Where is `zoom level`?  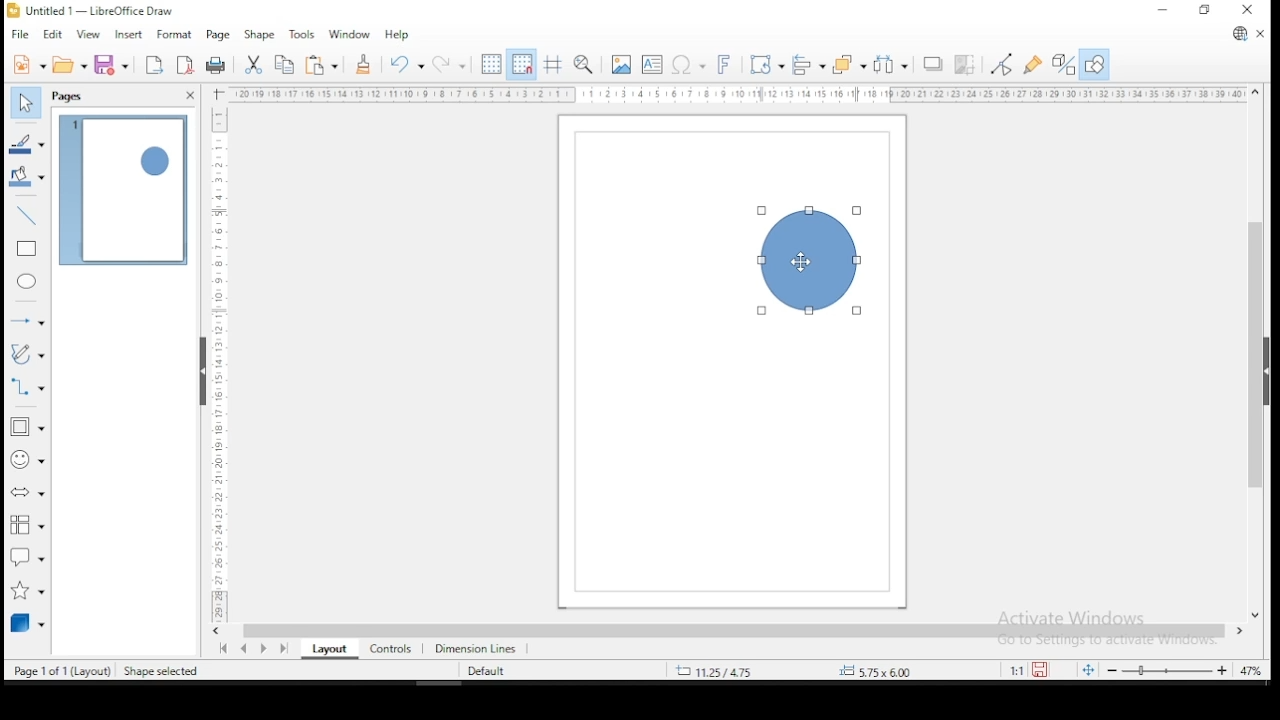 zoom level is located at coordinates (1251, 673).